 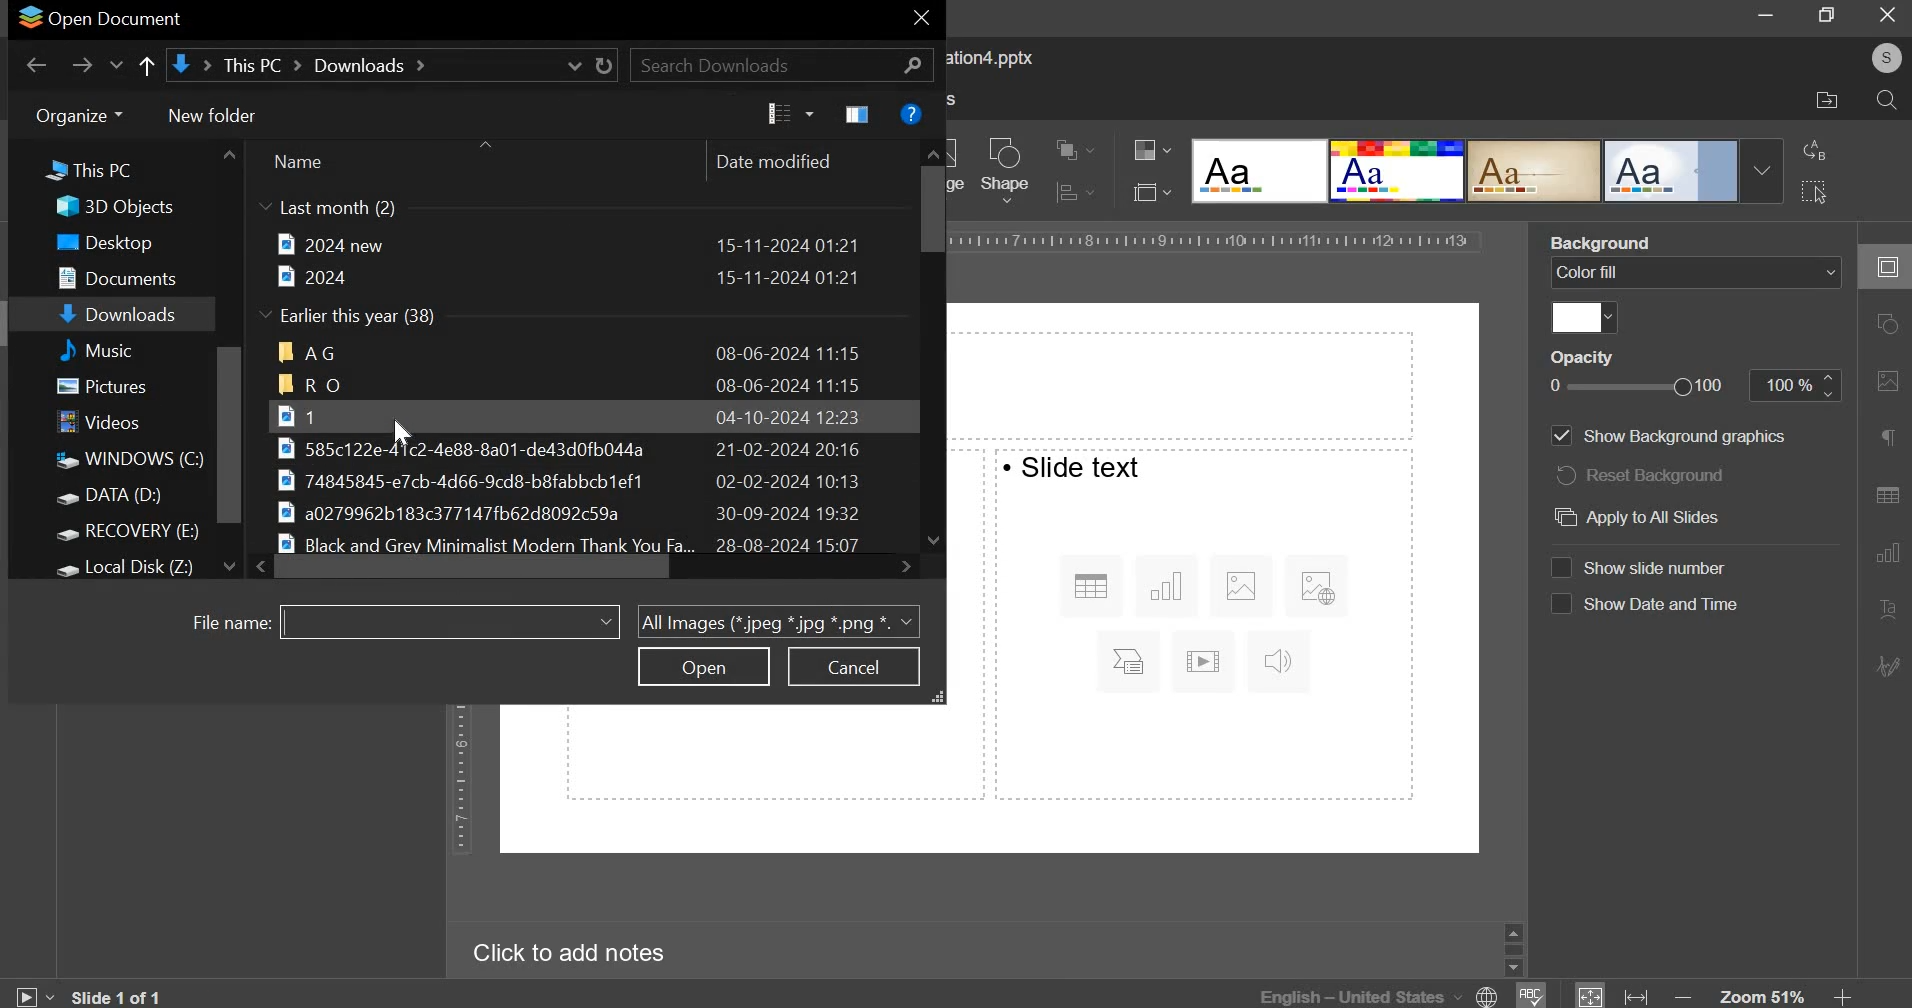 I want to click on design, so click(x=1261, y=172).